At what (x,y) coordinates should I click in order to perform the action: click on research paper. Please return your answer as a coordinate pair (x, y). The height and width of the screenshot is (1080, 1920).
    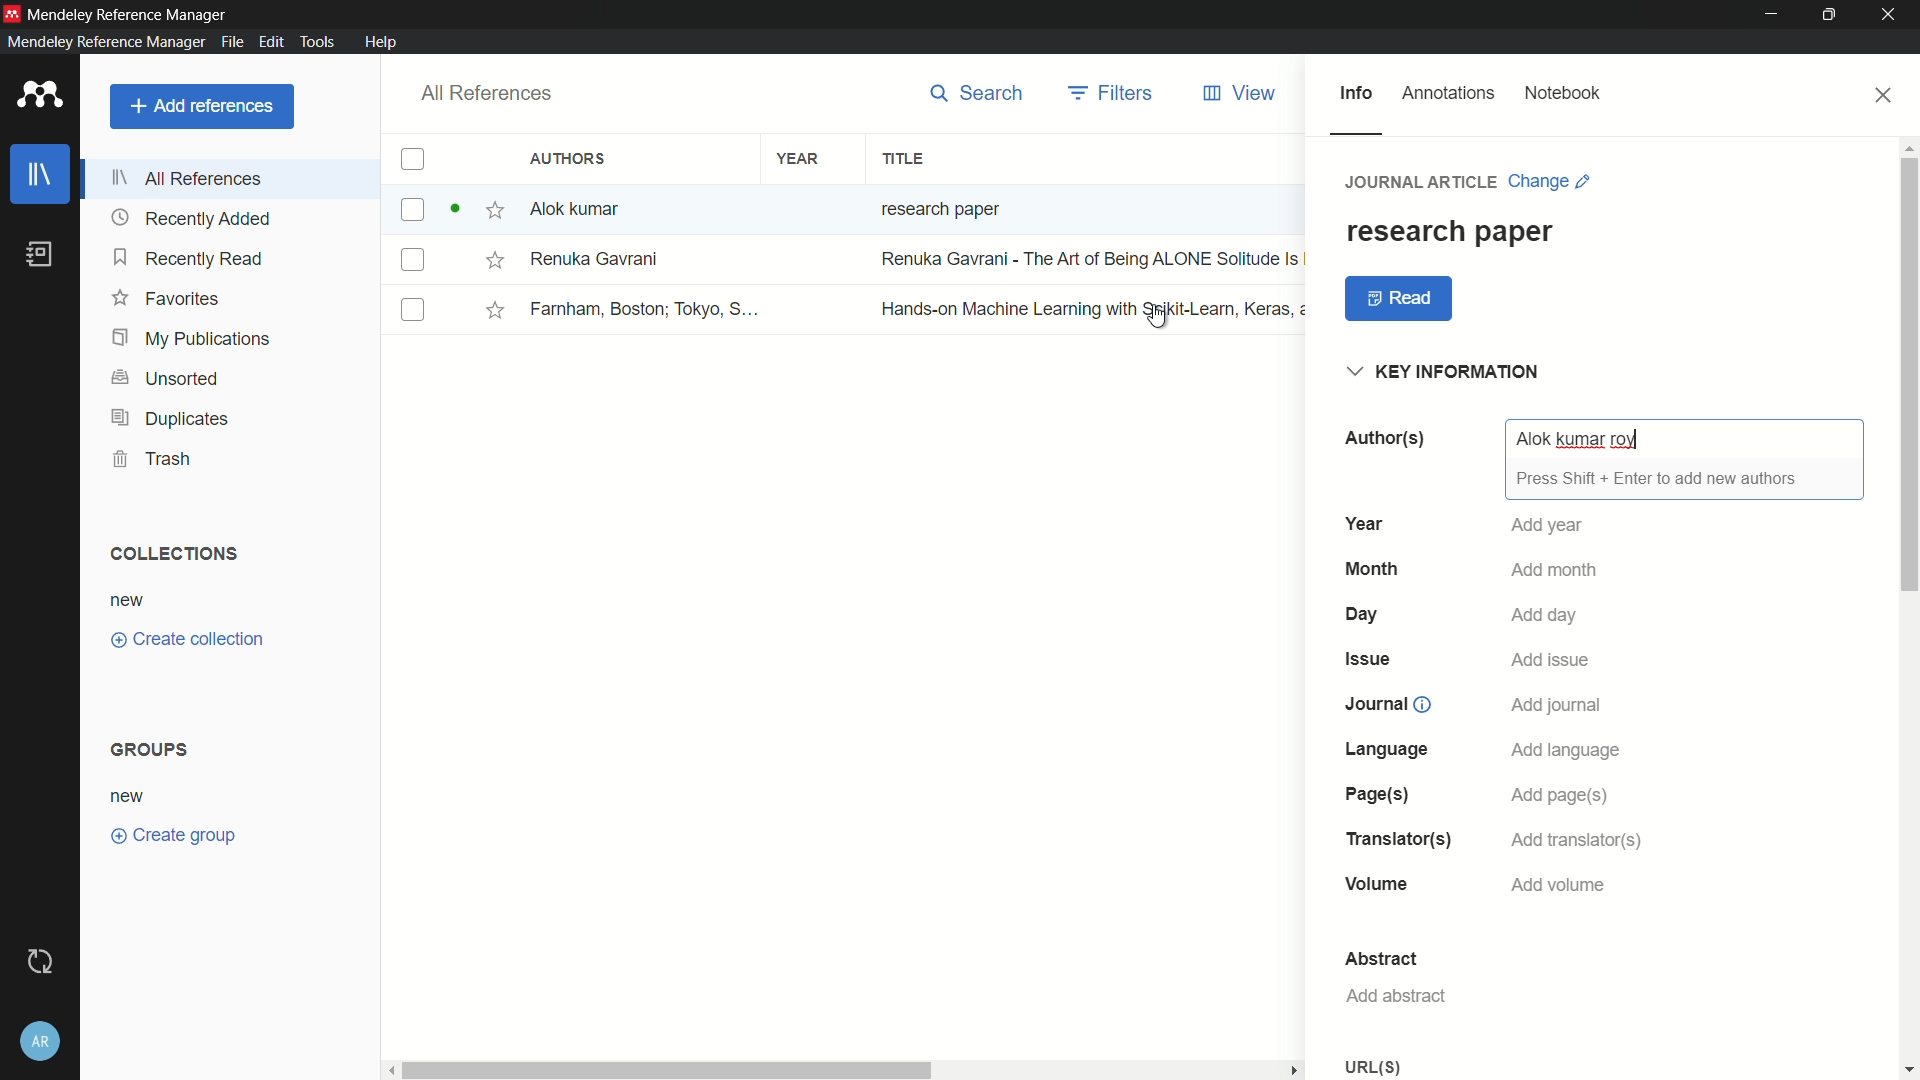
    Looking at the image, I should click on (1449, 231).